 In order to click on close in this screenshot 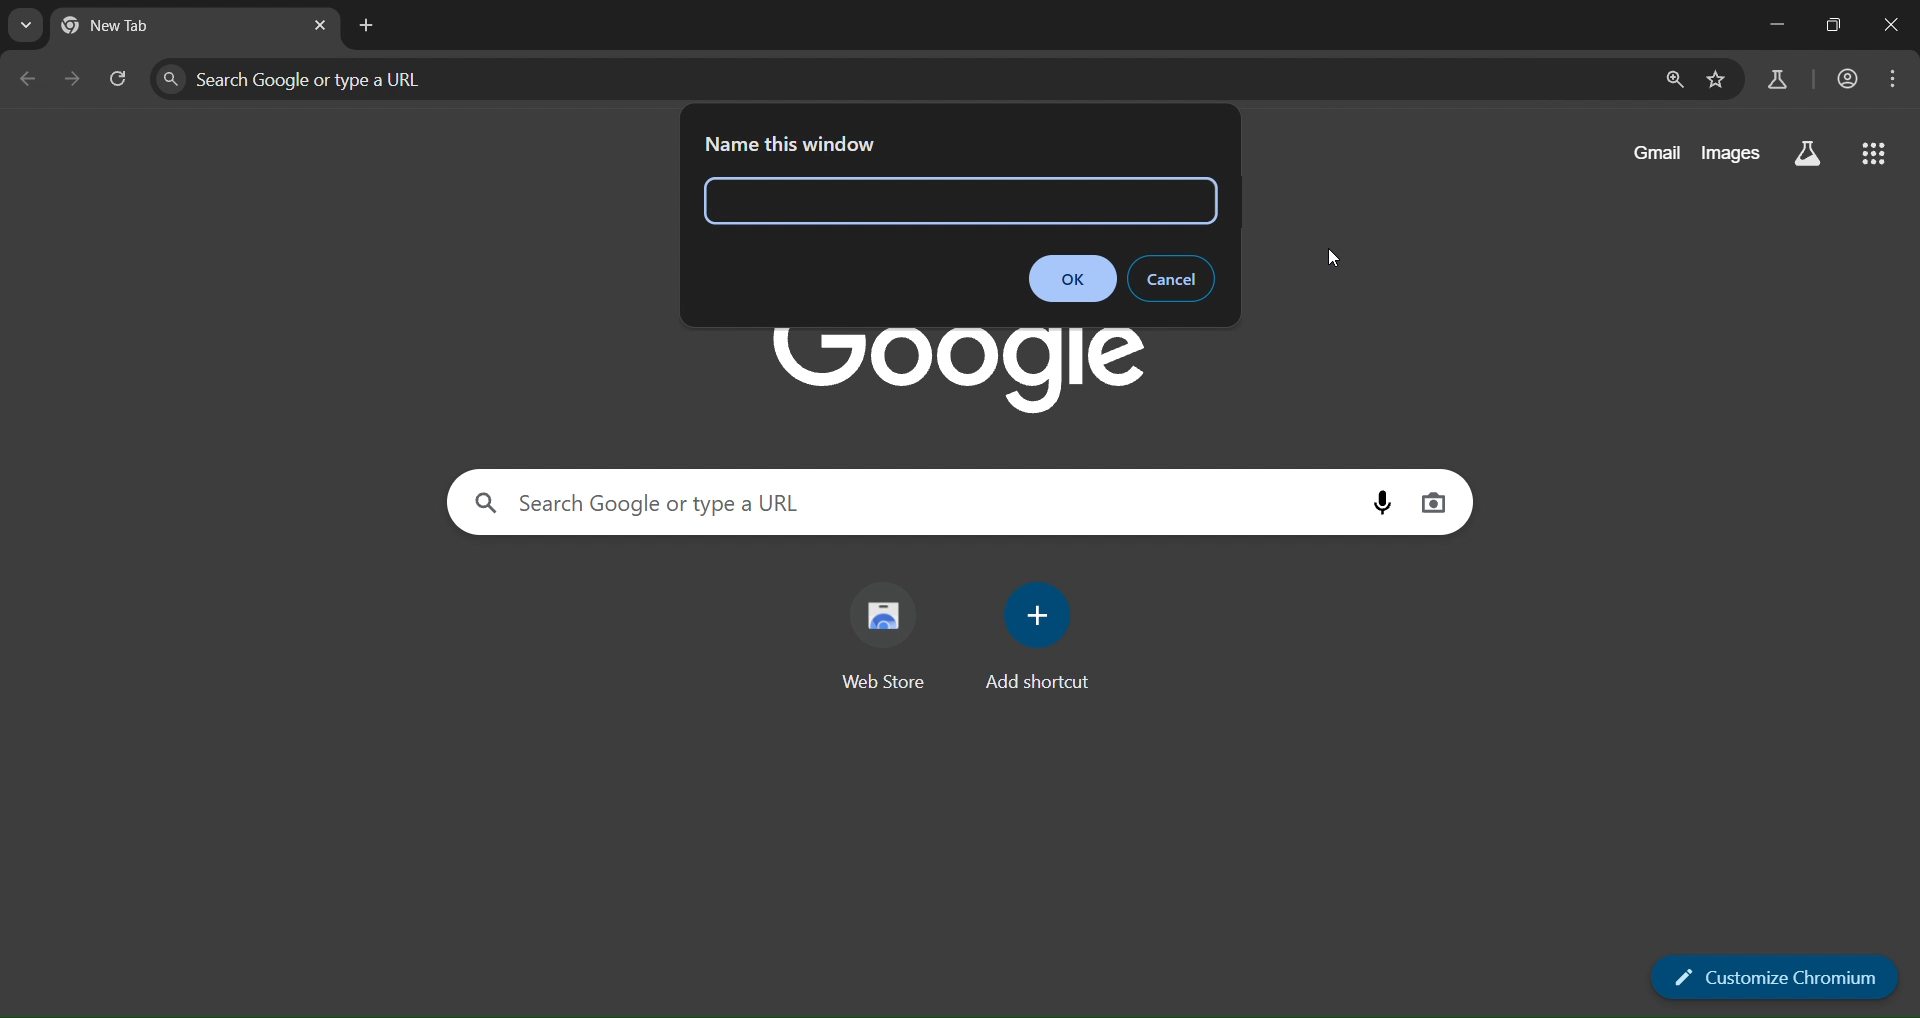, I will do `click(1893, 24)`.